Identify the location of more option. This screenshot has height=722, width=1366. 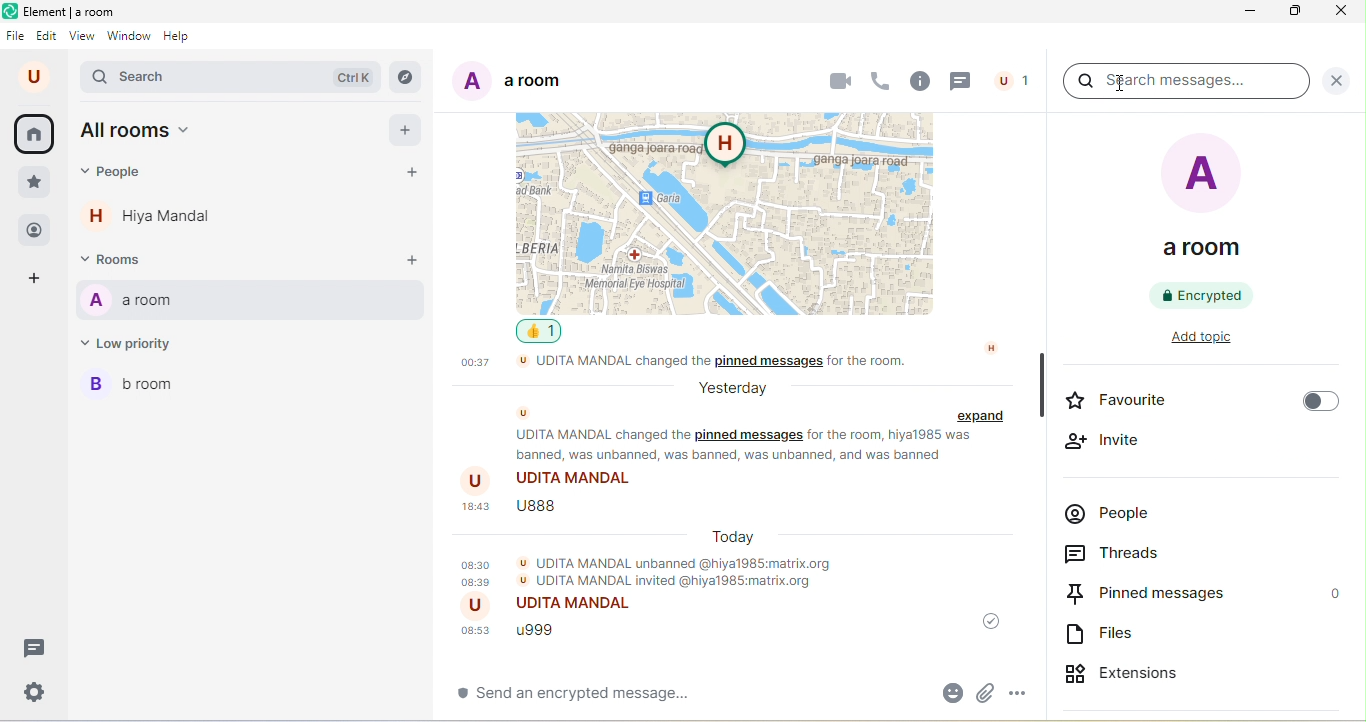
(1026, 689).